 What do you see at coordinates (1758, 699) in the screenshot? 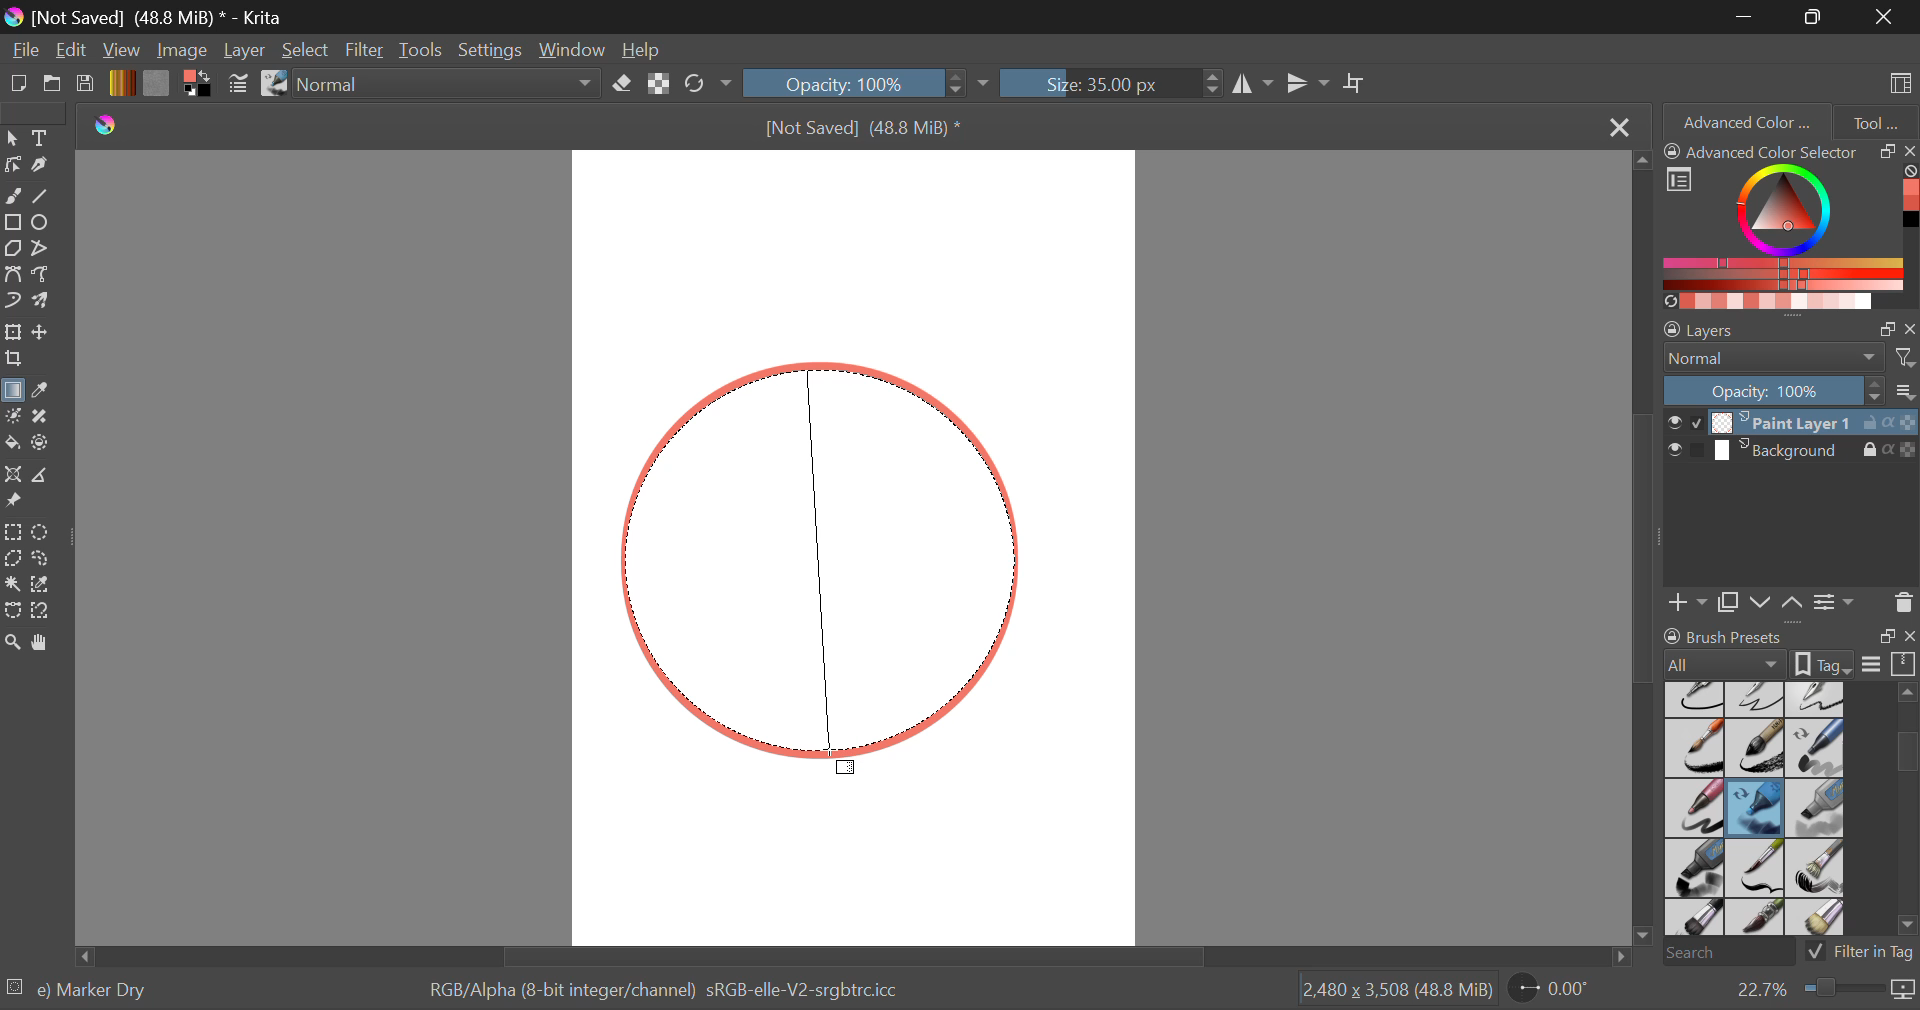
I see `Ink-3 Gpen` at bounding box center [1758, 699].